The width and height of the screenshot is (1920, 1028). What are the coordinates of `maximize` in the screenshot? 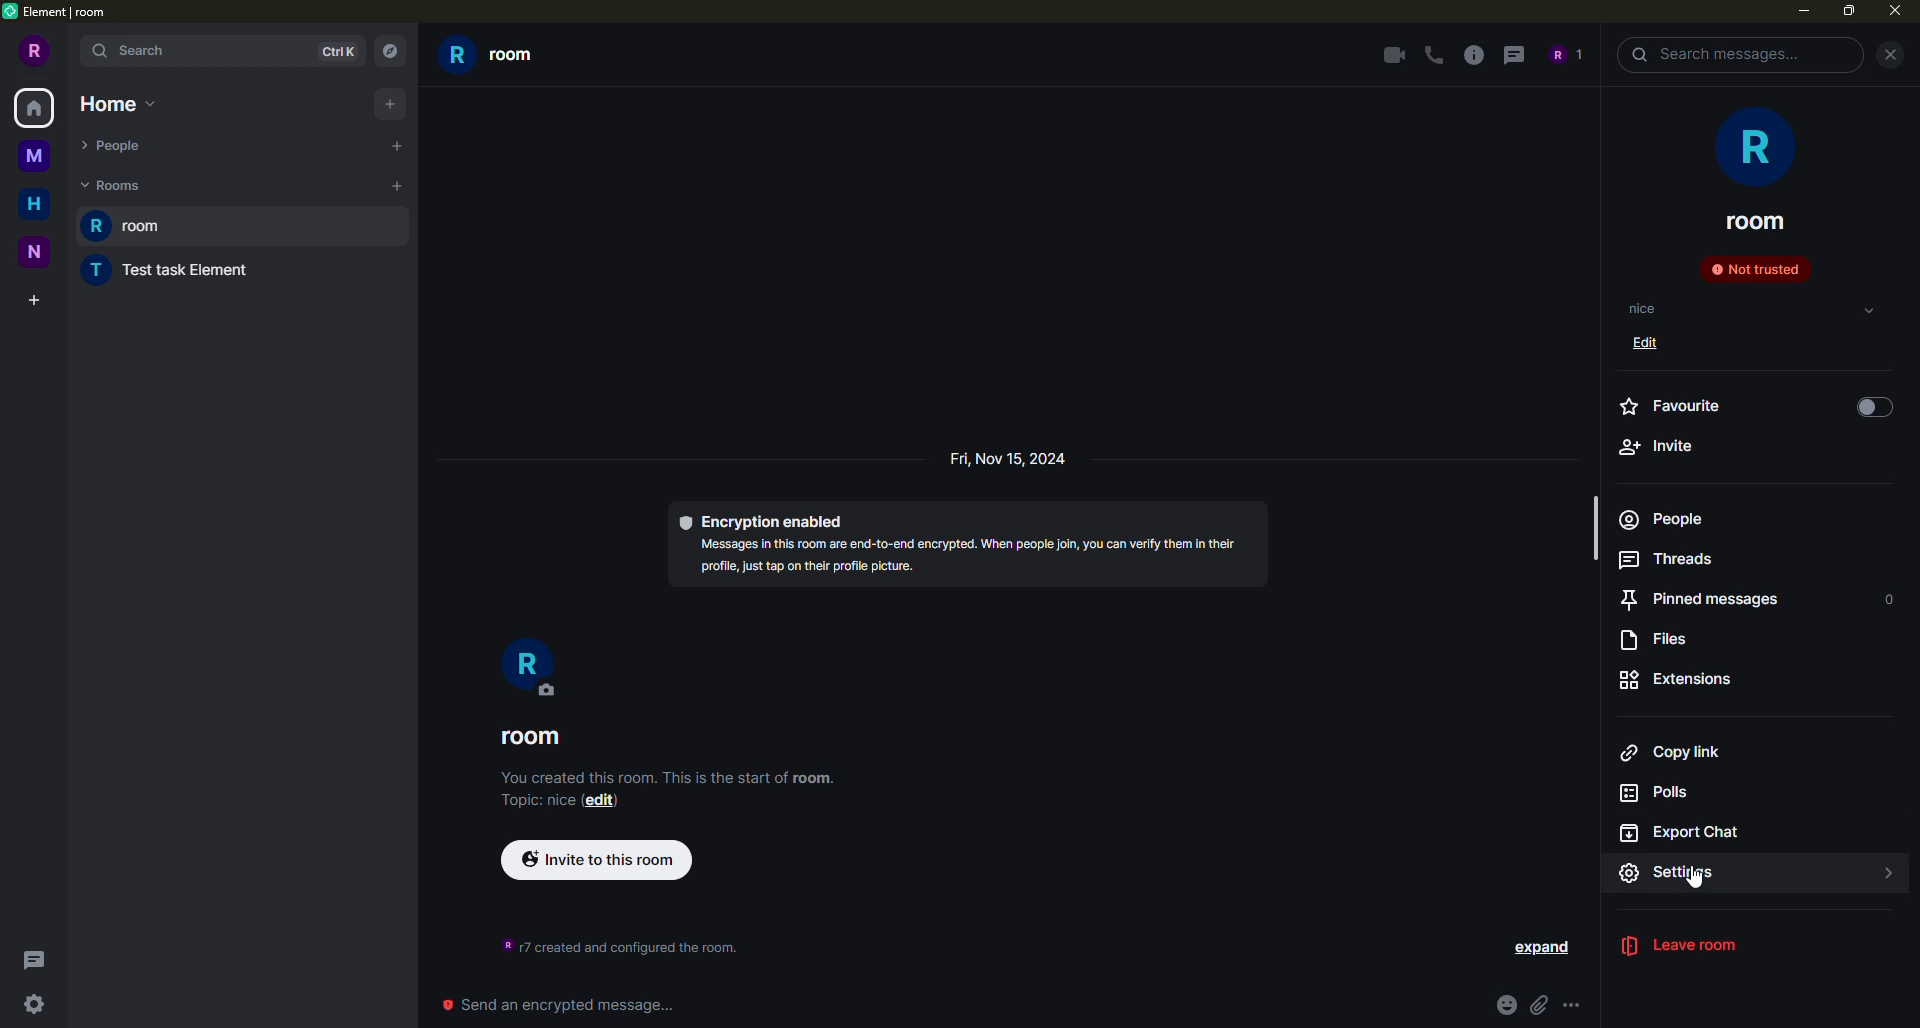 It's located at (1849, 13).